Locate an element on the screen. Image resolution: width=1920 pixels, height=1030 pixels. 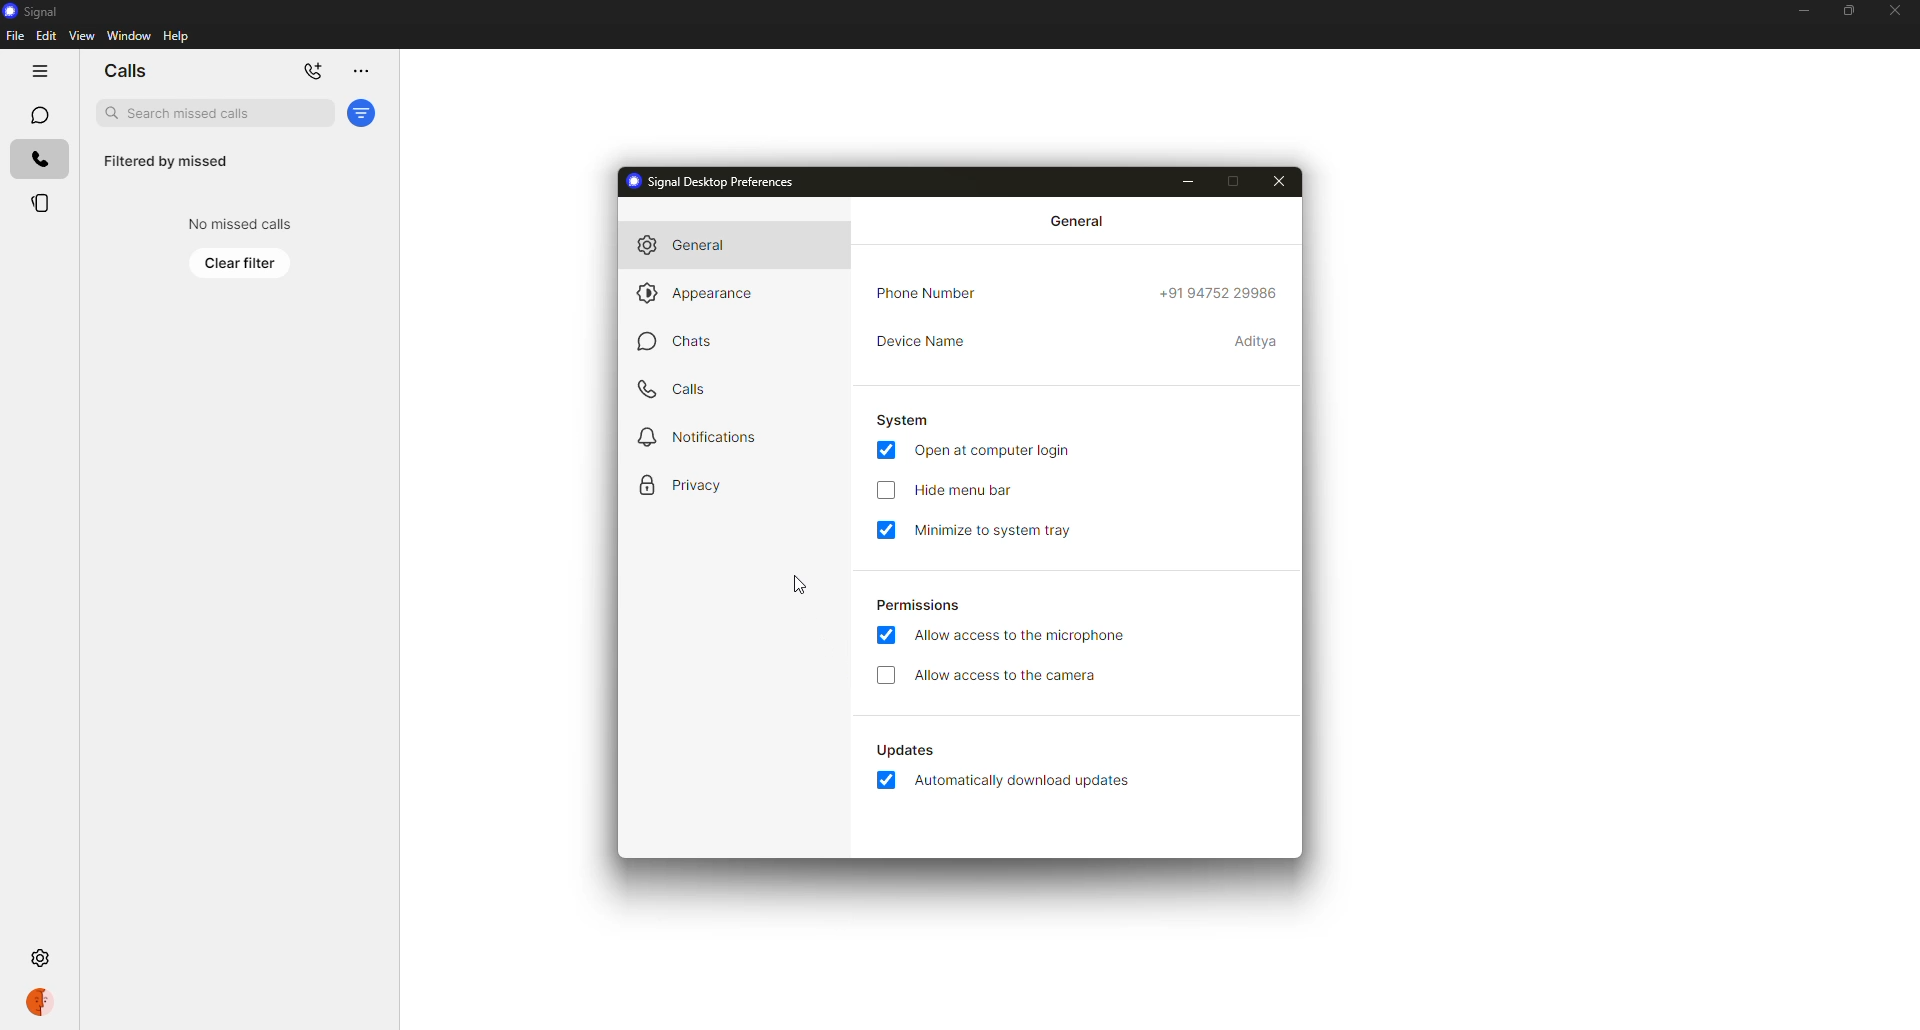
calls is located at coordinates (126, 71).